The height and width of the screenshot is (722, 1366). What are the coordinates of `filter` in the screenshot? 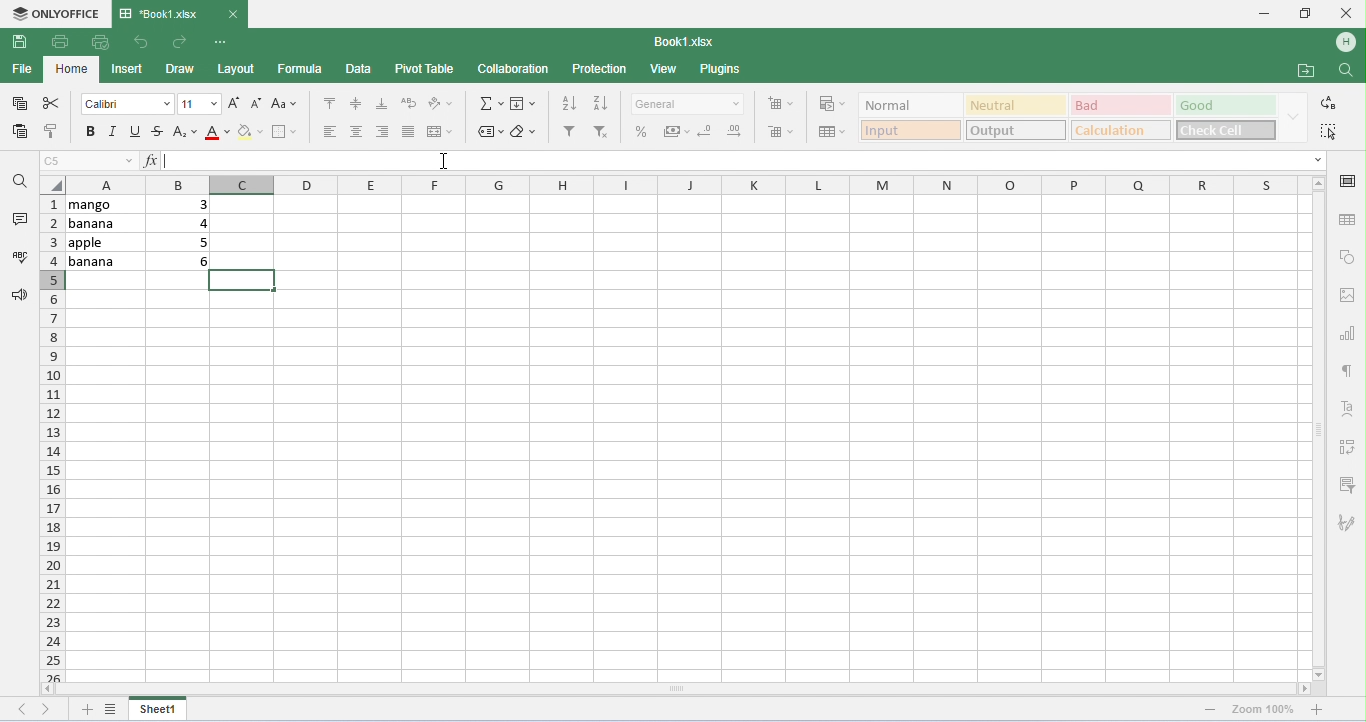 It's located at (569, 133).